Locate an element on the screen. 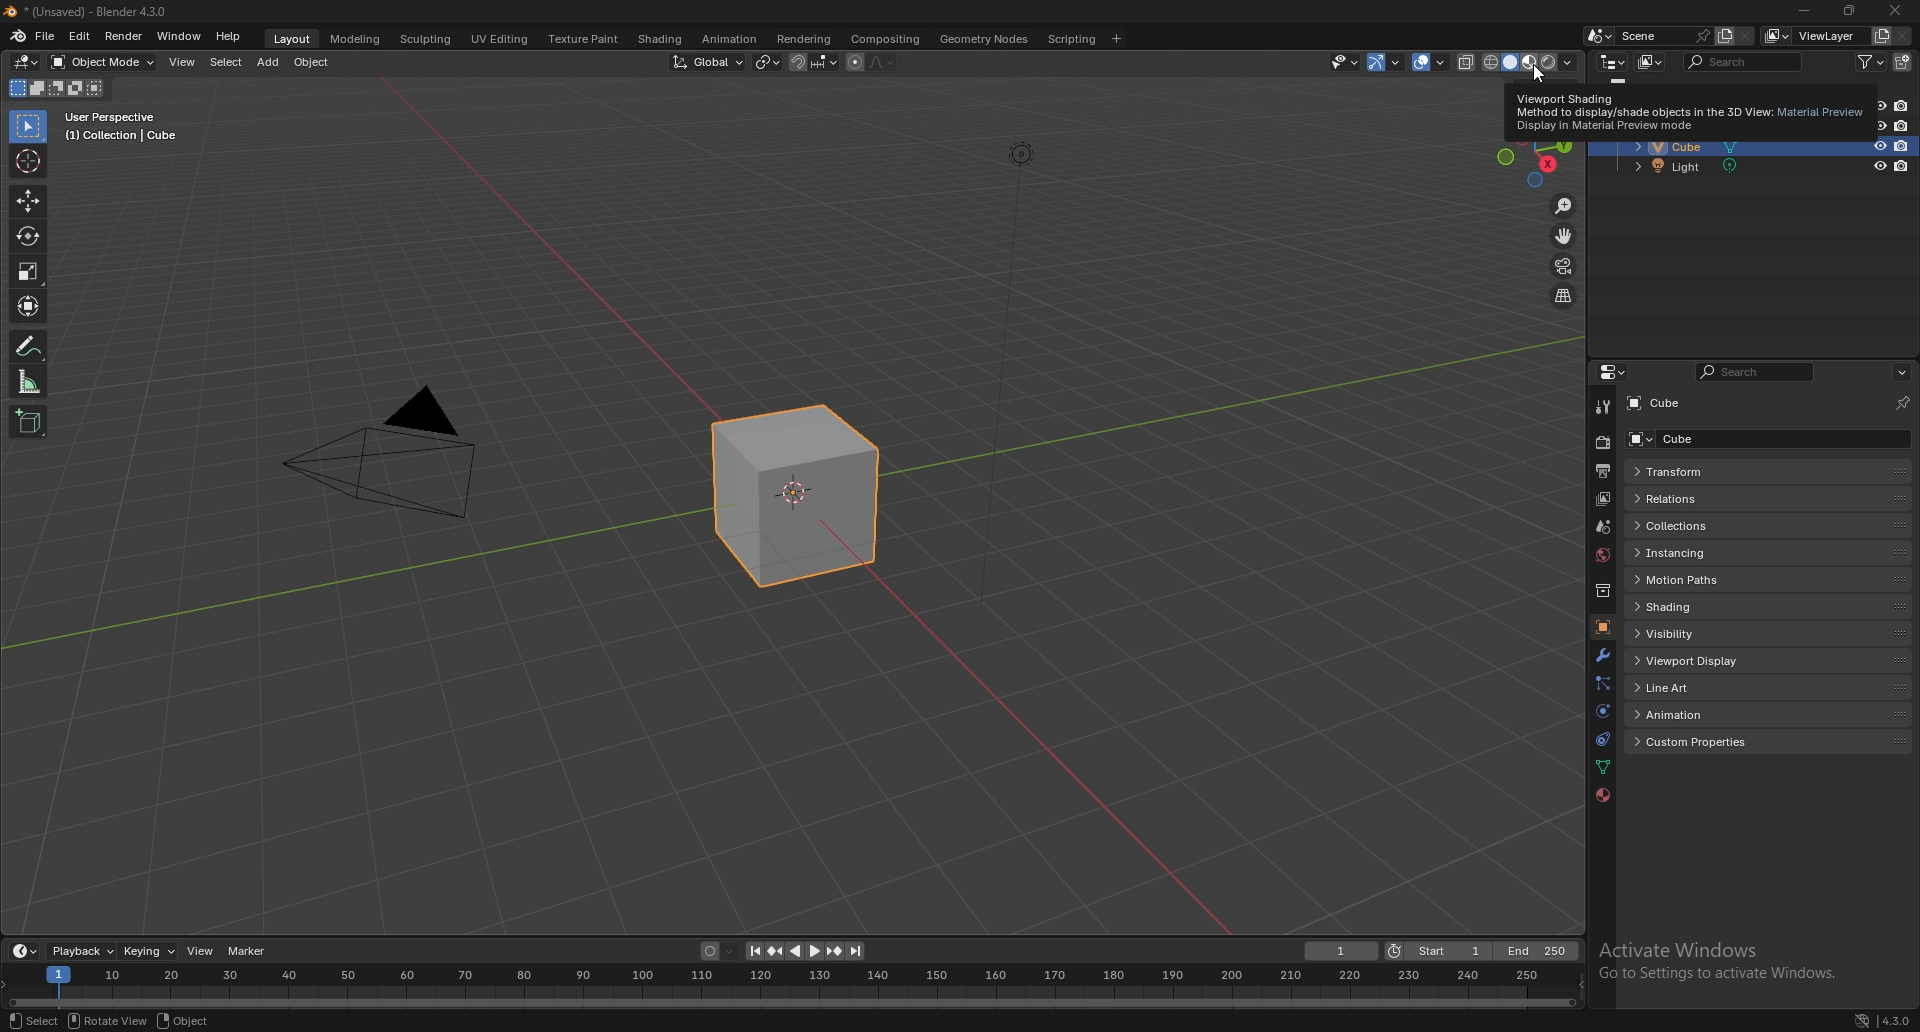  cube is located at coordinates (1673, 401).